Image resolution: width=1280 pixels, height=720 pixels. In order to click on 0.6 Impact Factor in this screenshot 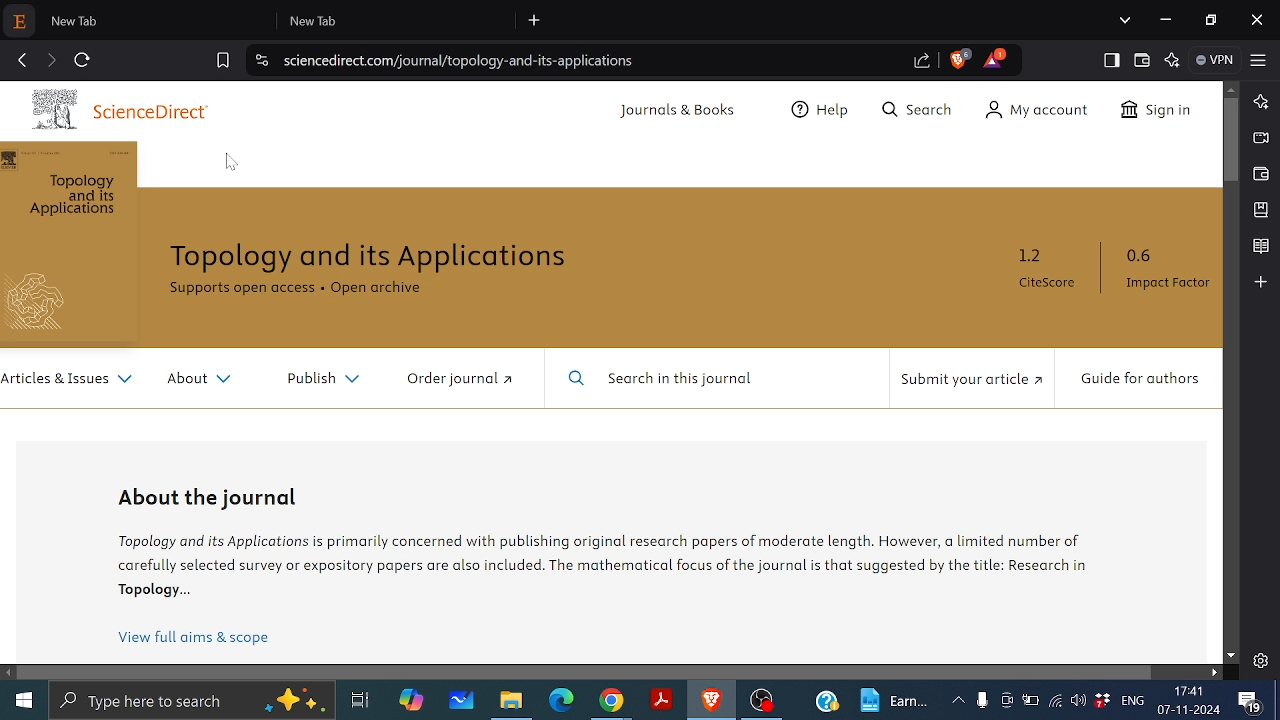, I will do `click(1162, 269)`.